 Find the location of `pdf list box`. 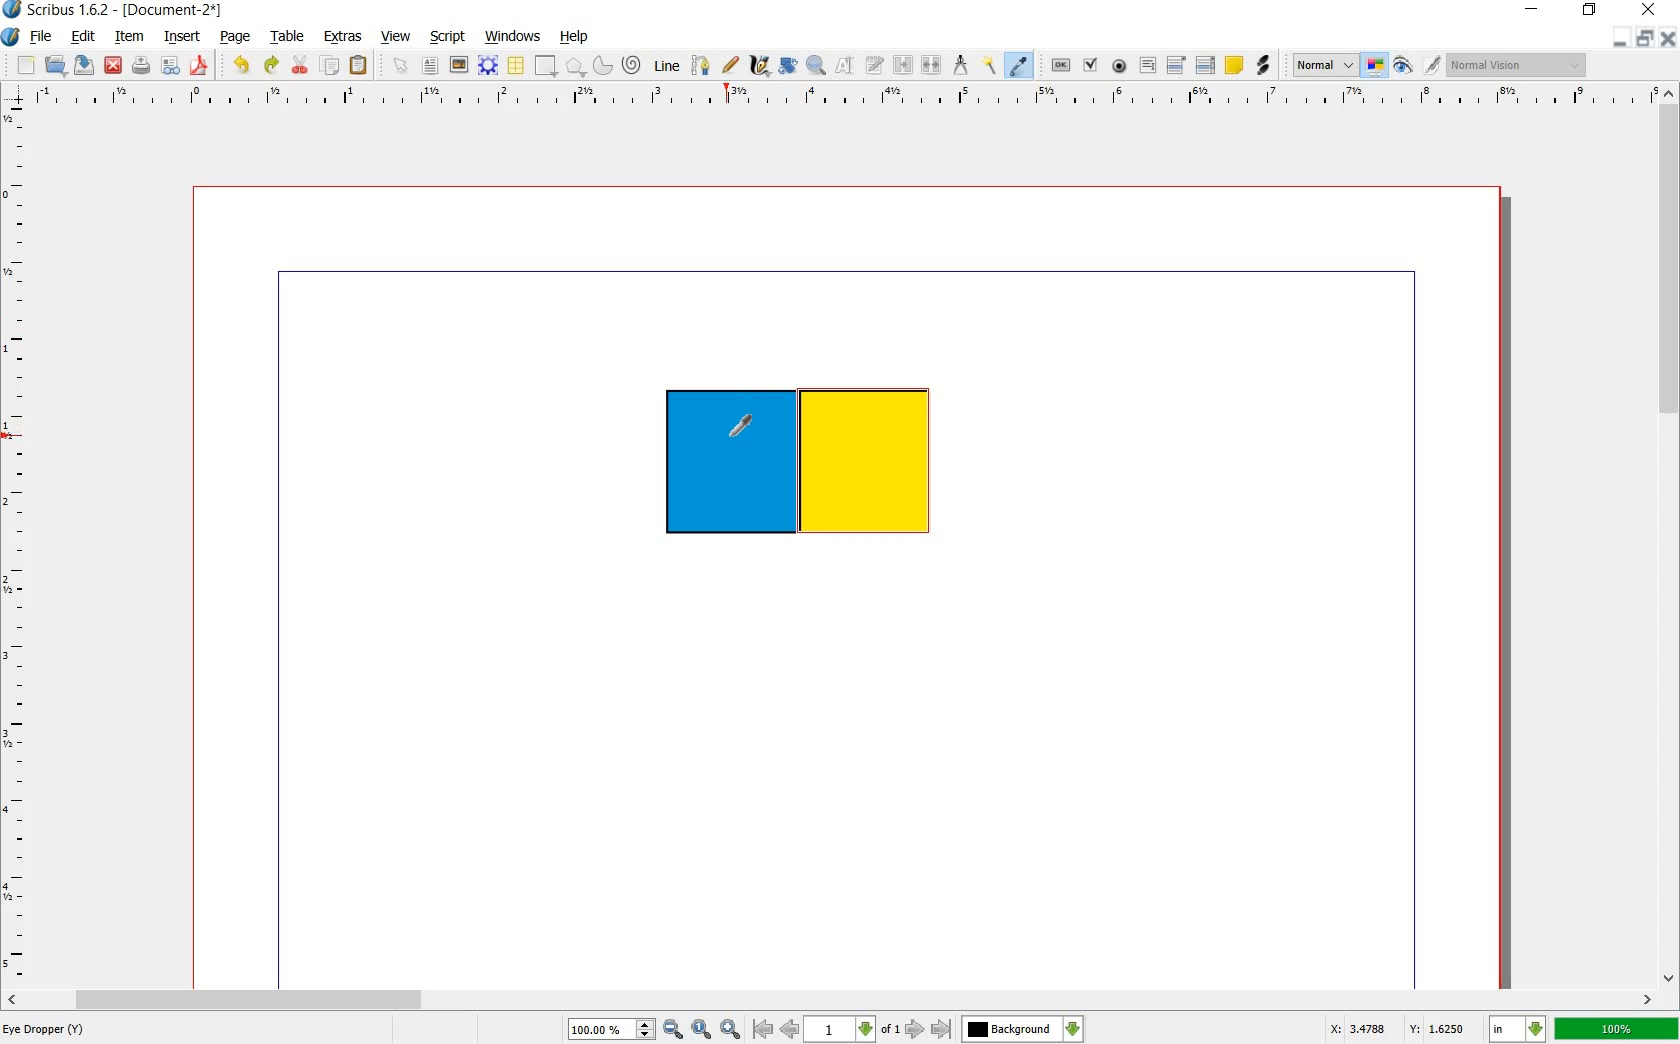

pdf list box is located at coordinates (1205, 66).